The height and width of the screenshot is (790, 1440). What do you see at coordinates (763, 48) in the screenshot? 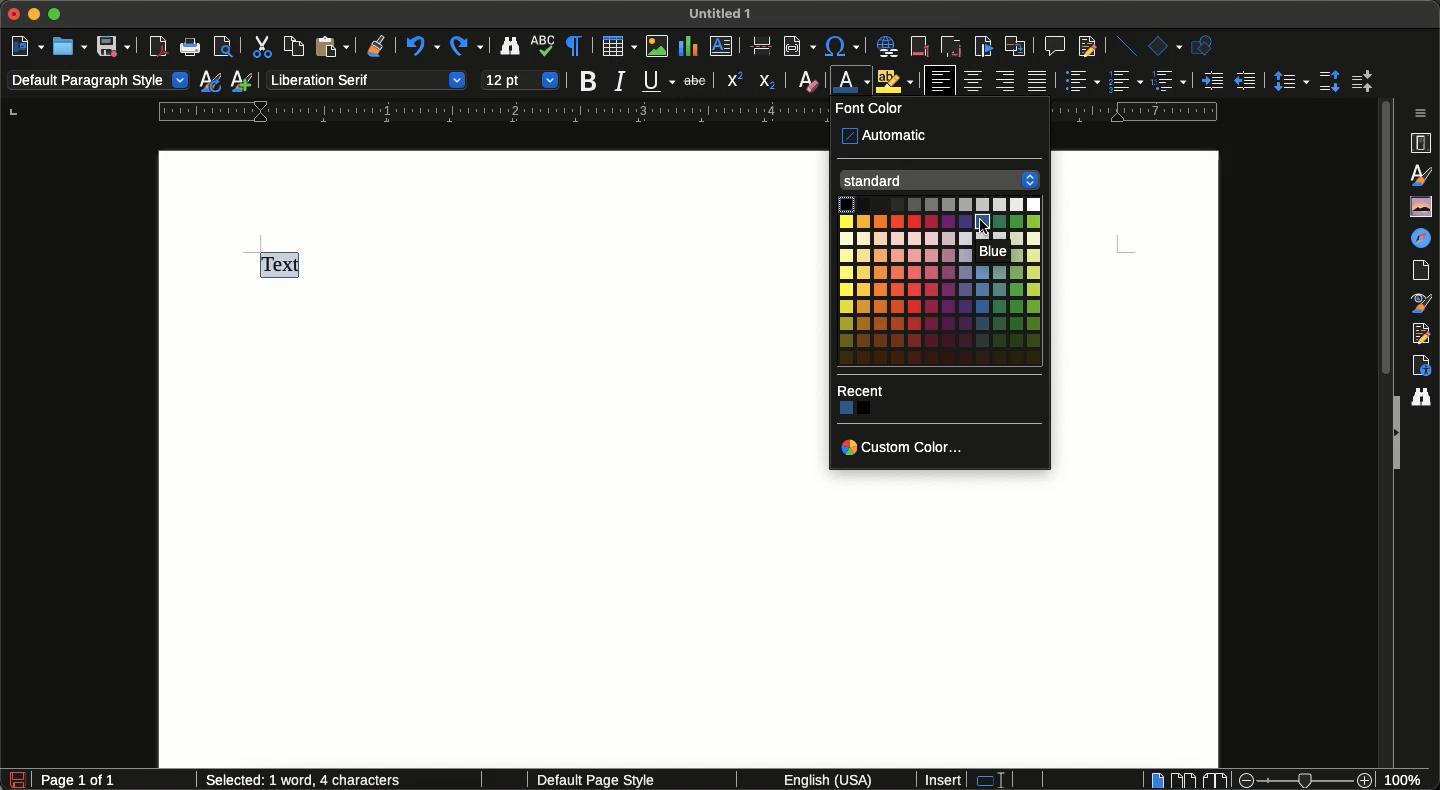
I see `Insert page break` at bounding box center [763, 48].